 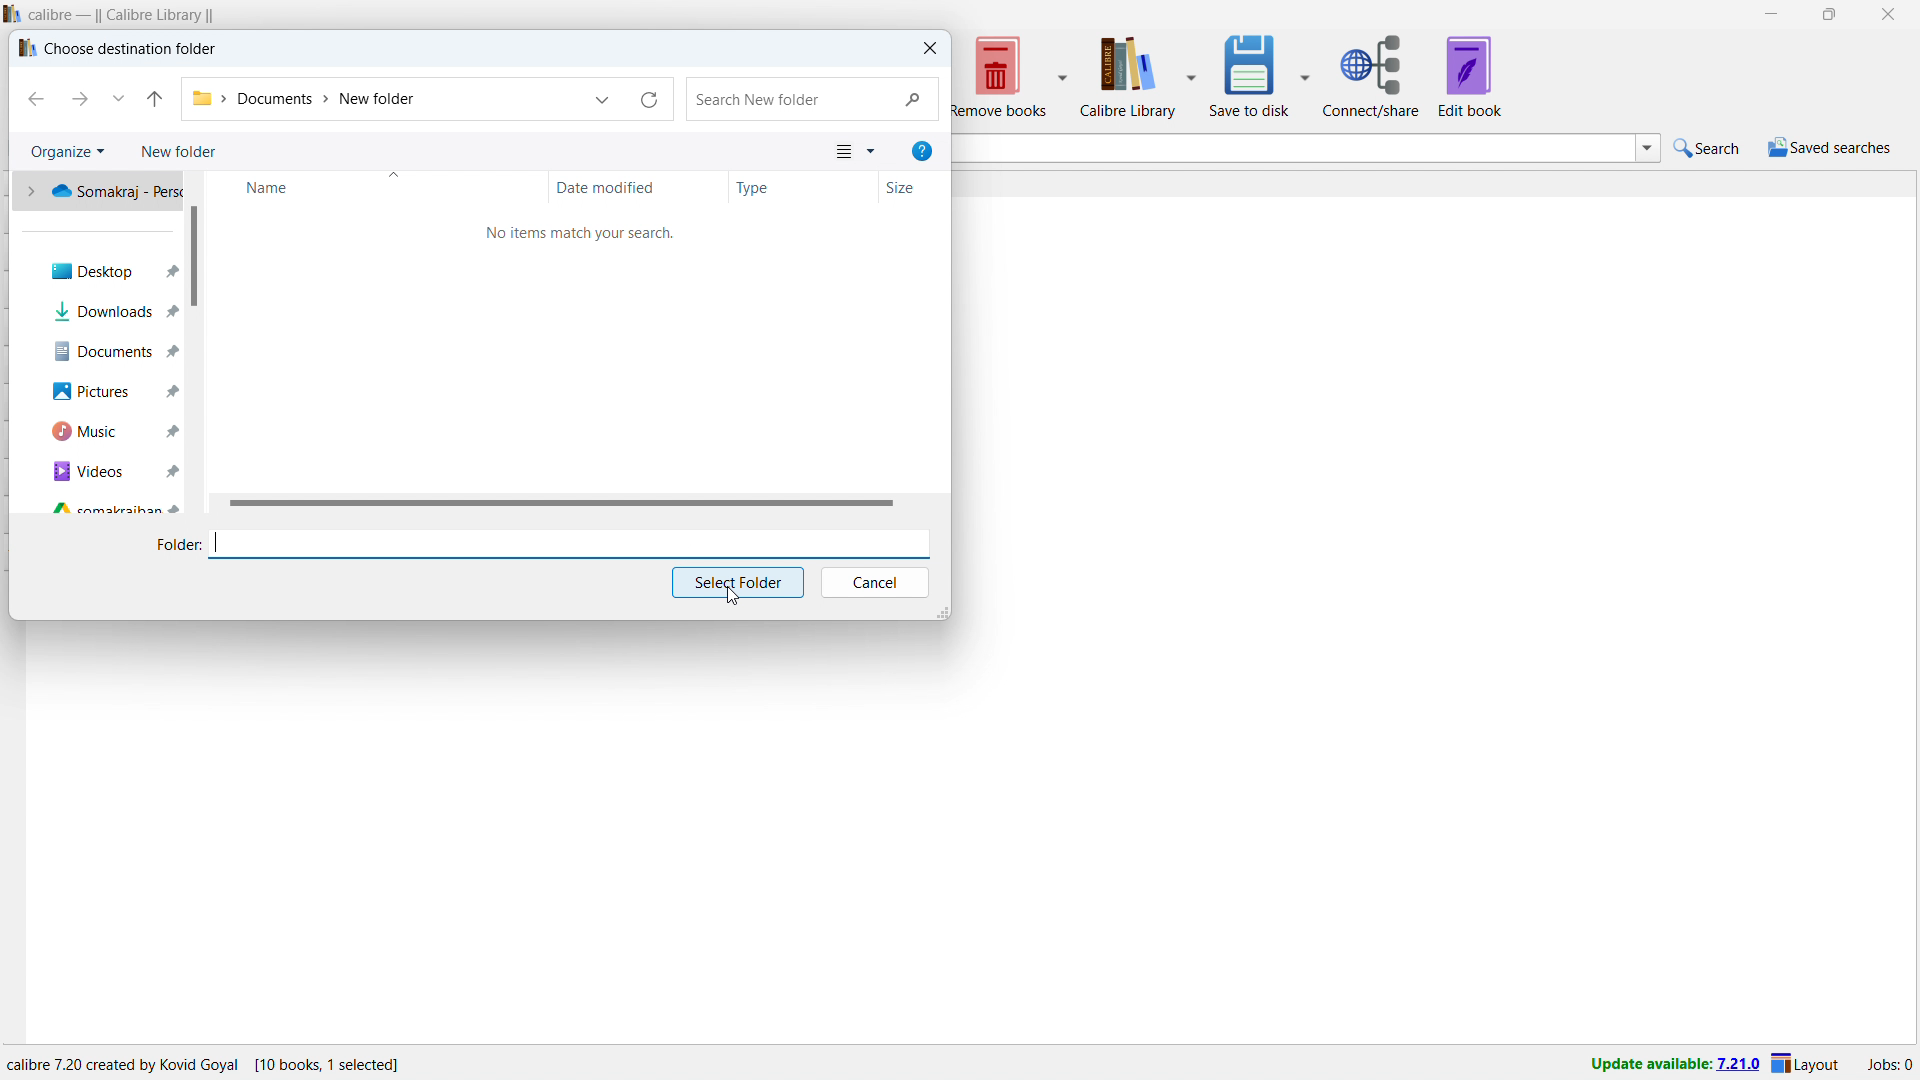 What do you see at coordinates (922, 152) in the screenshot?
I see `help` at bounding box center [922, 152].